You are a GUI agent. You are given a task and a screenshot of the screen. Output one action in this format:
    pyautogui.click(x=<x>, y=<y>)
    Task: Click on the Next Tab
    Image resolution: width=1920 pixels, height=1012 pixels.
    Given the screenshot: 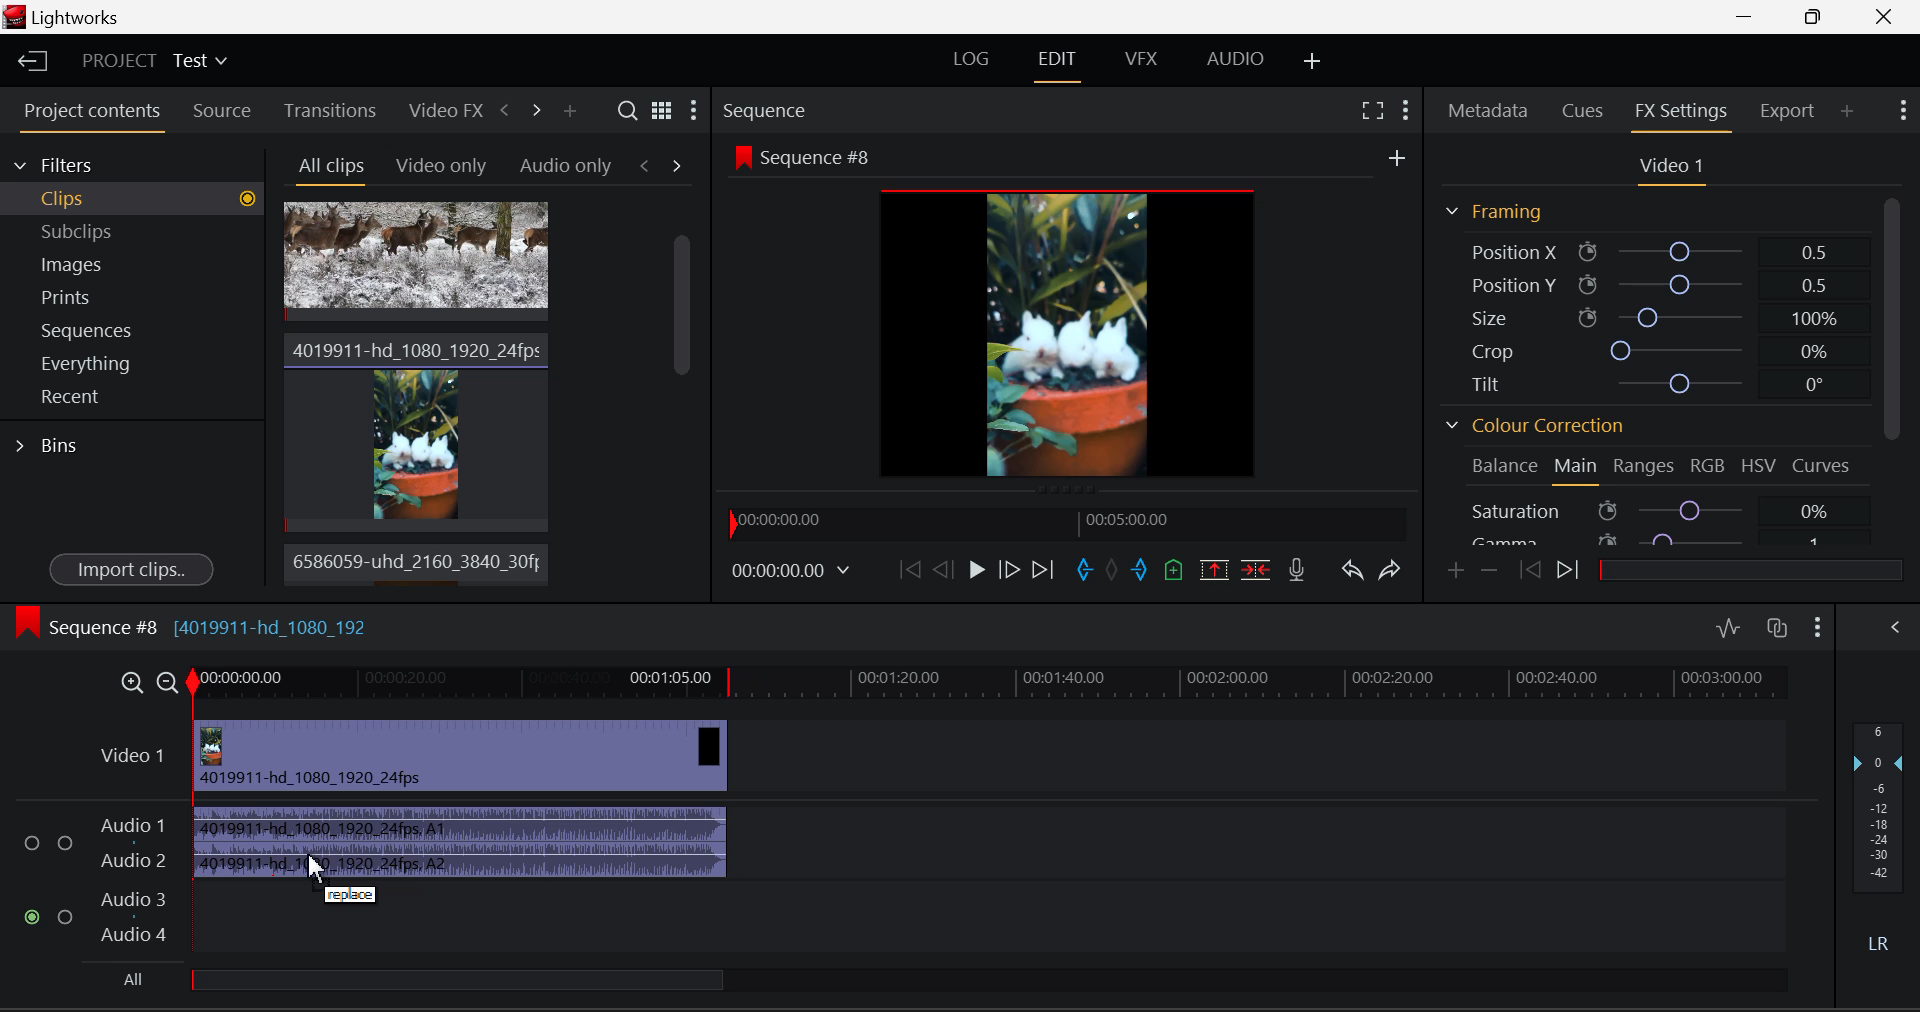 What is the action you would take?
    pyautogui.click(x=677, y=165)
    